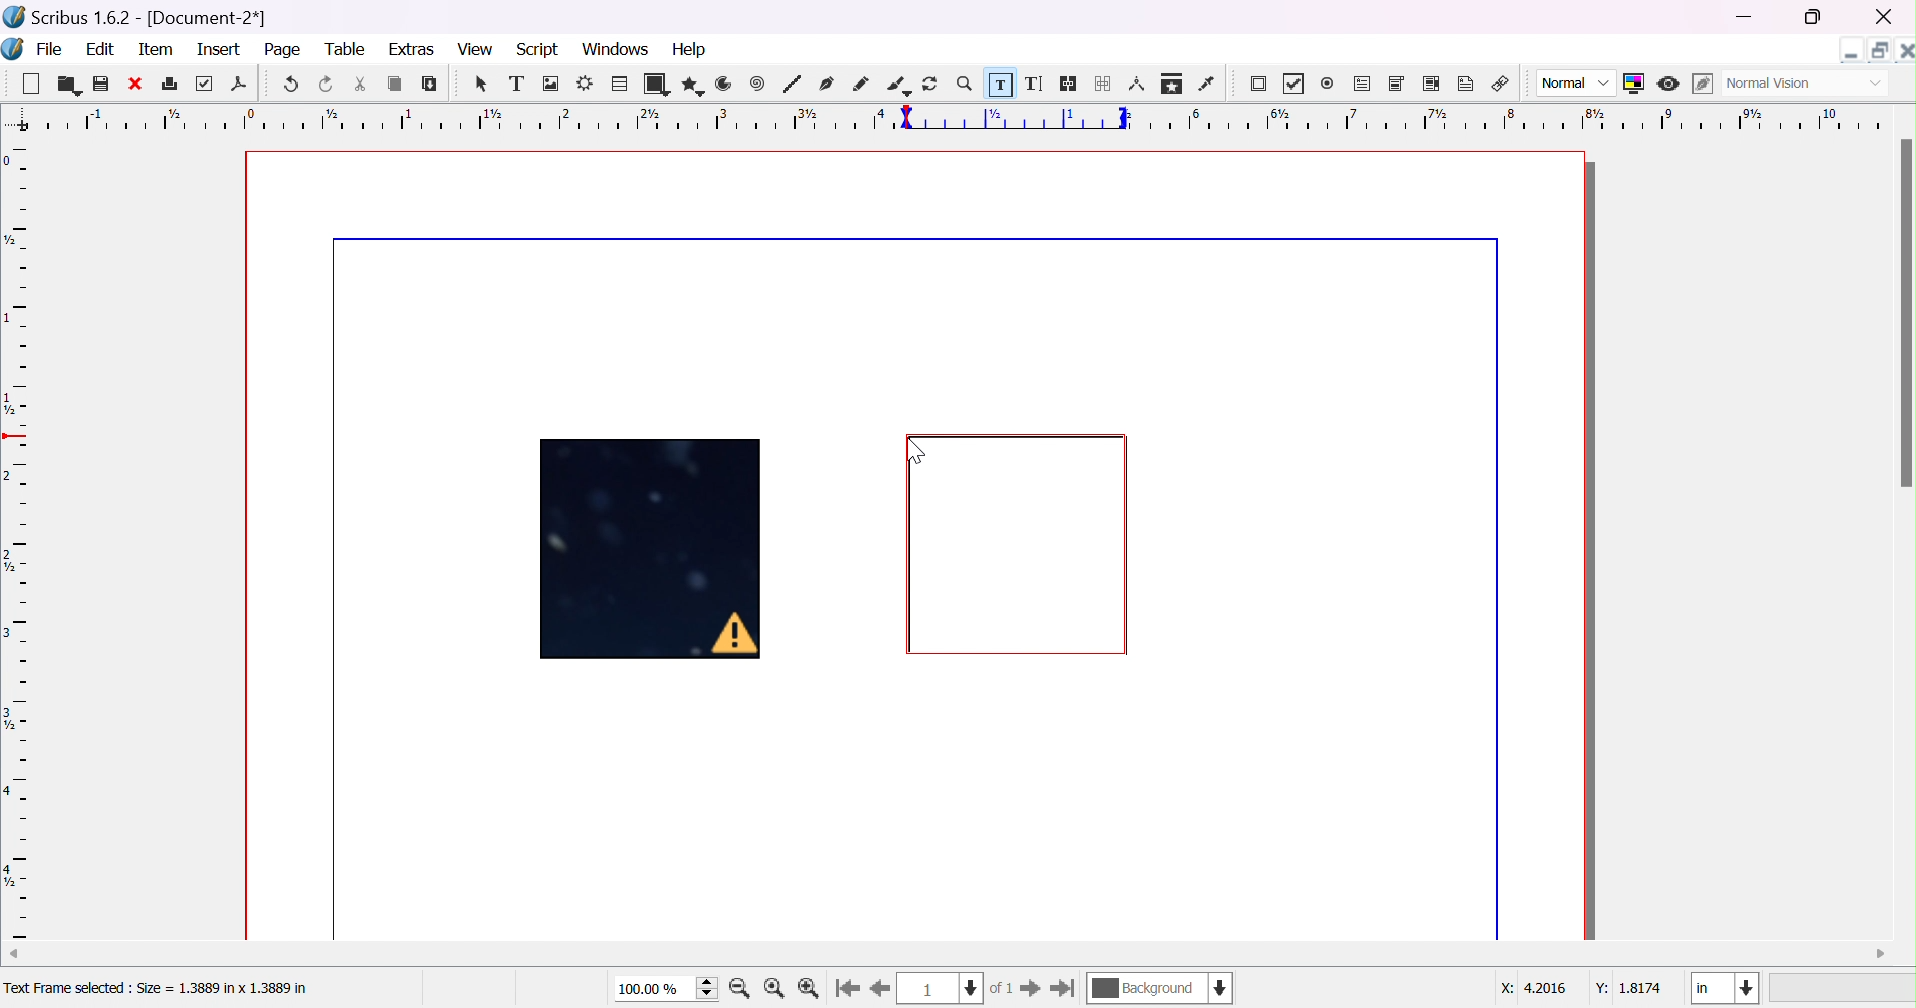 The image size is (1916, 1008). Describe the element at coordinates (100, 48) in the screenshot. I see `edit` at that location.